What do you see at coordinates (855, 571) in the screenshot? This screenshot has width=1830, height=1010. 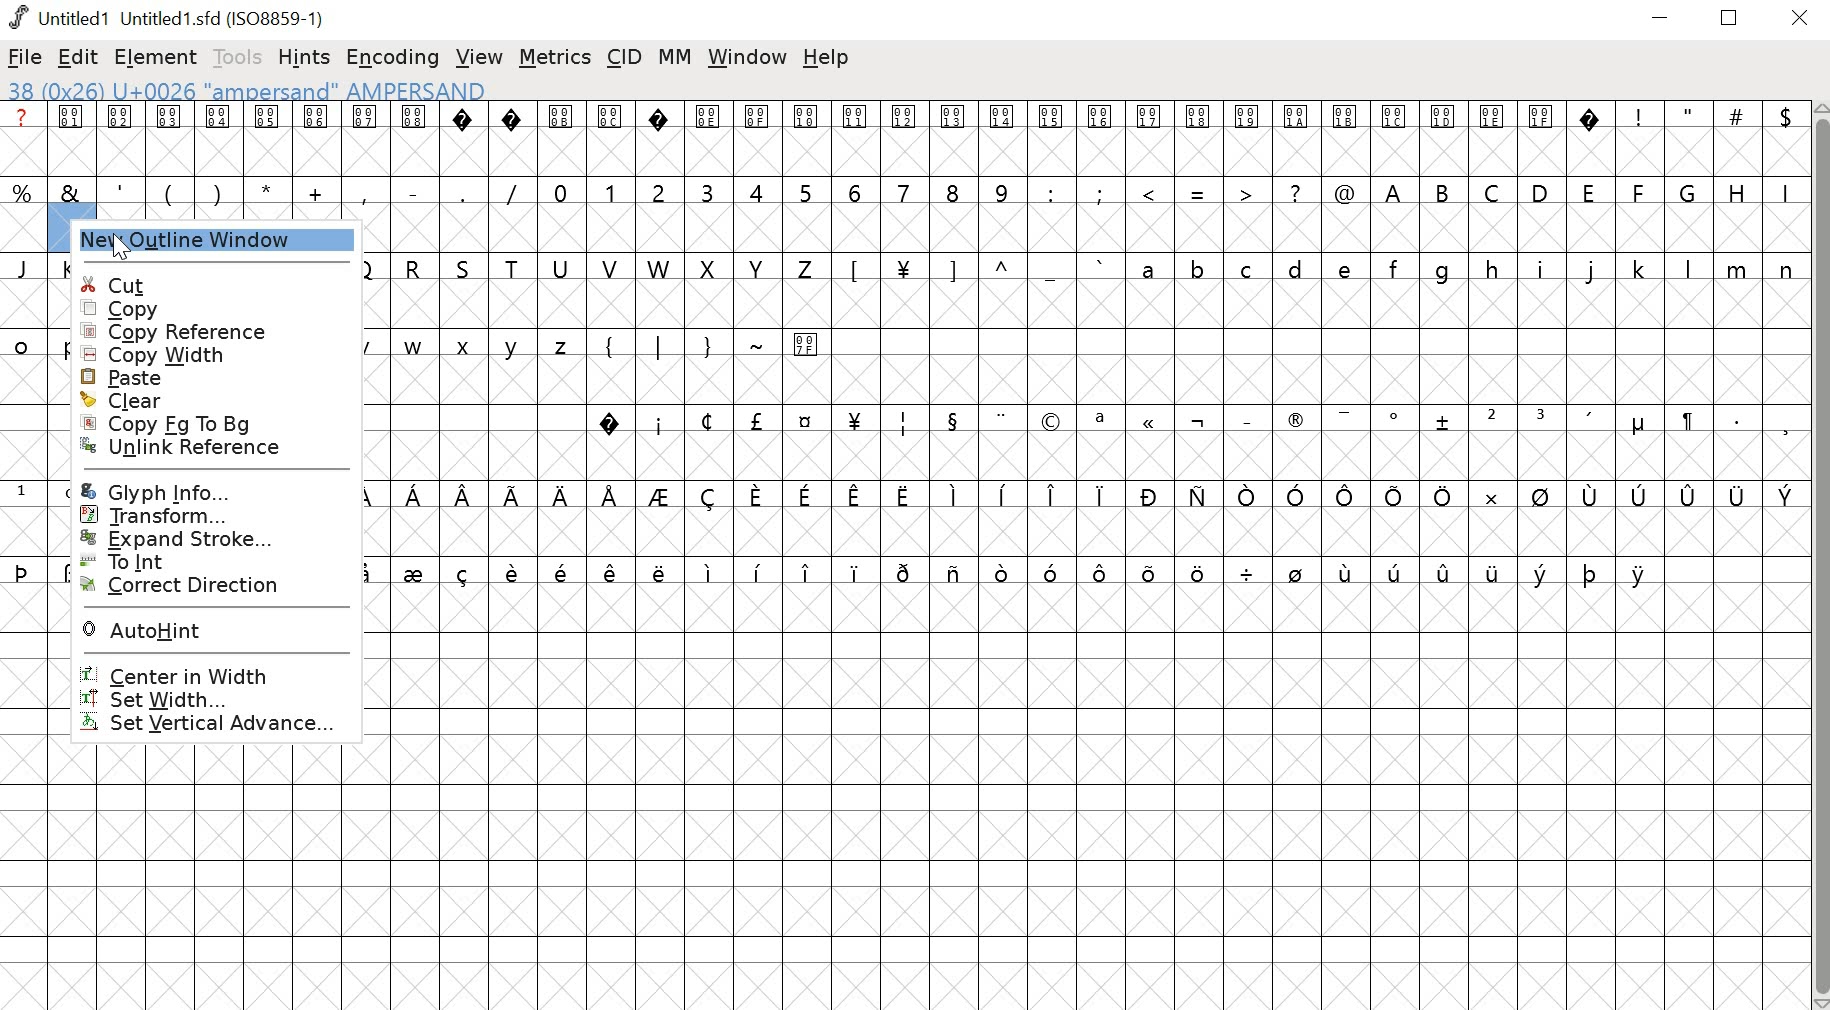 I see `symbol` at bounding box center [855, 571].